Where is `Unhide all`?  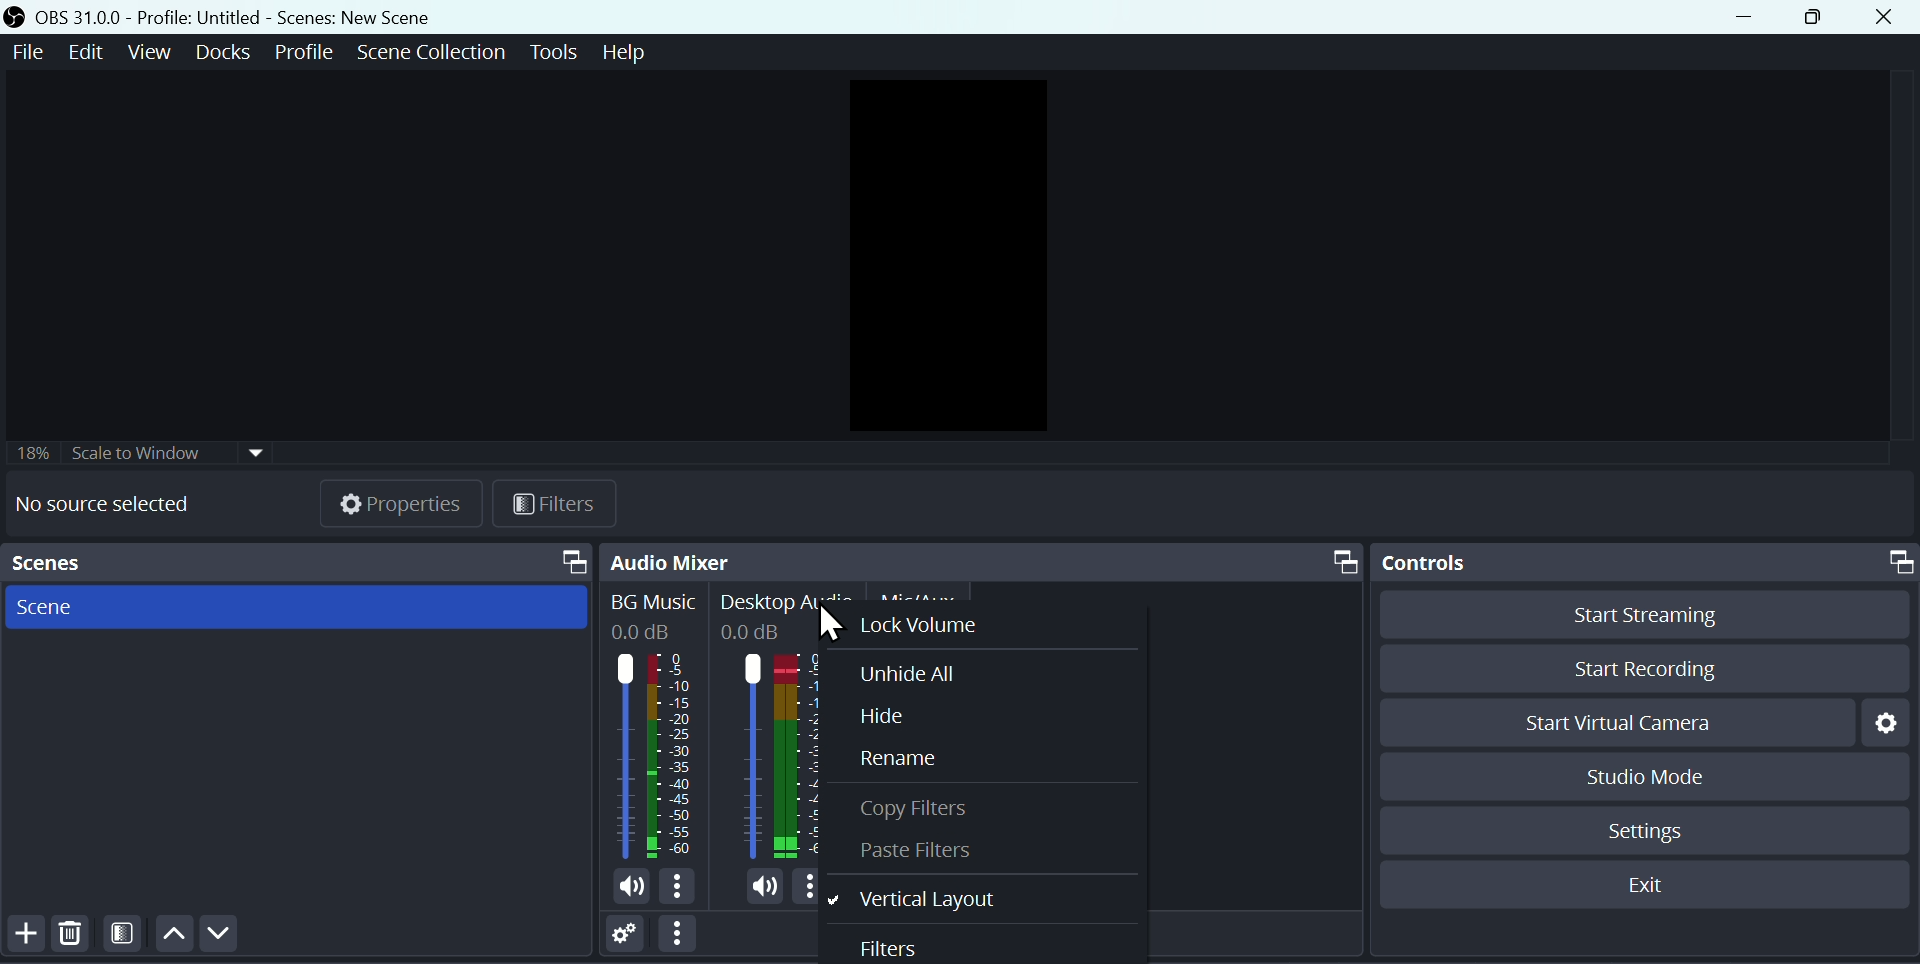
Unhide all is located at coordinates (905, 673).